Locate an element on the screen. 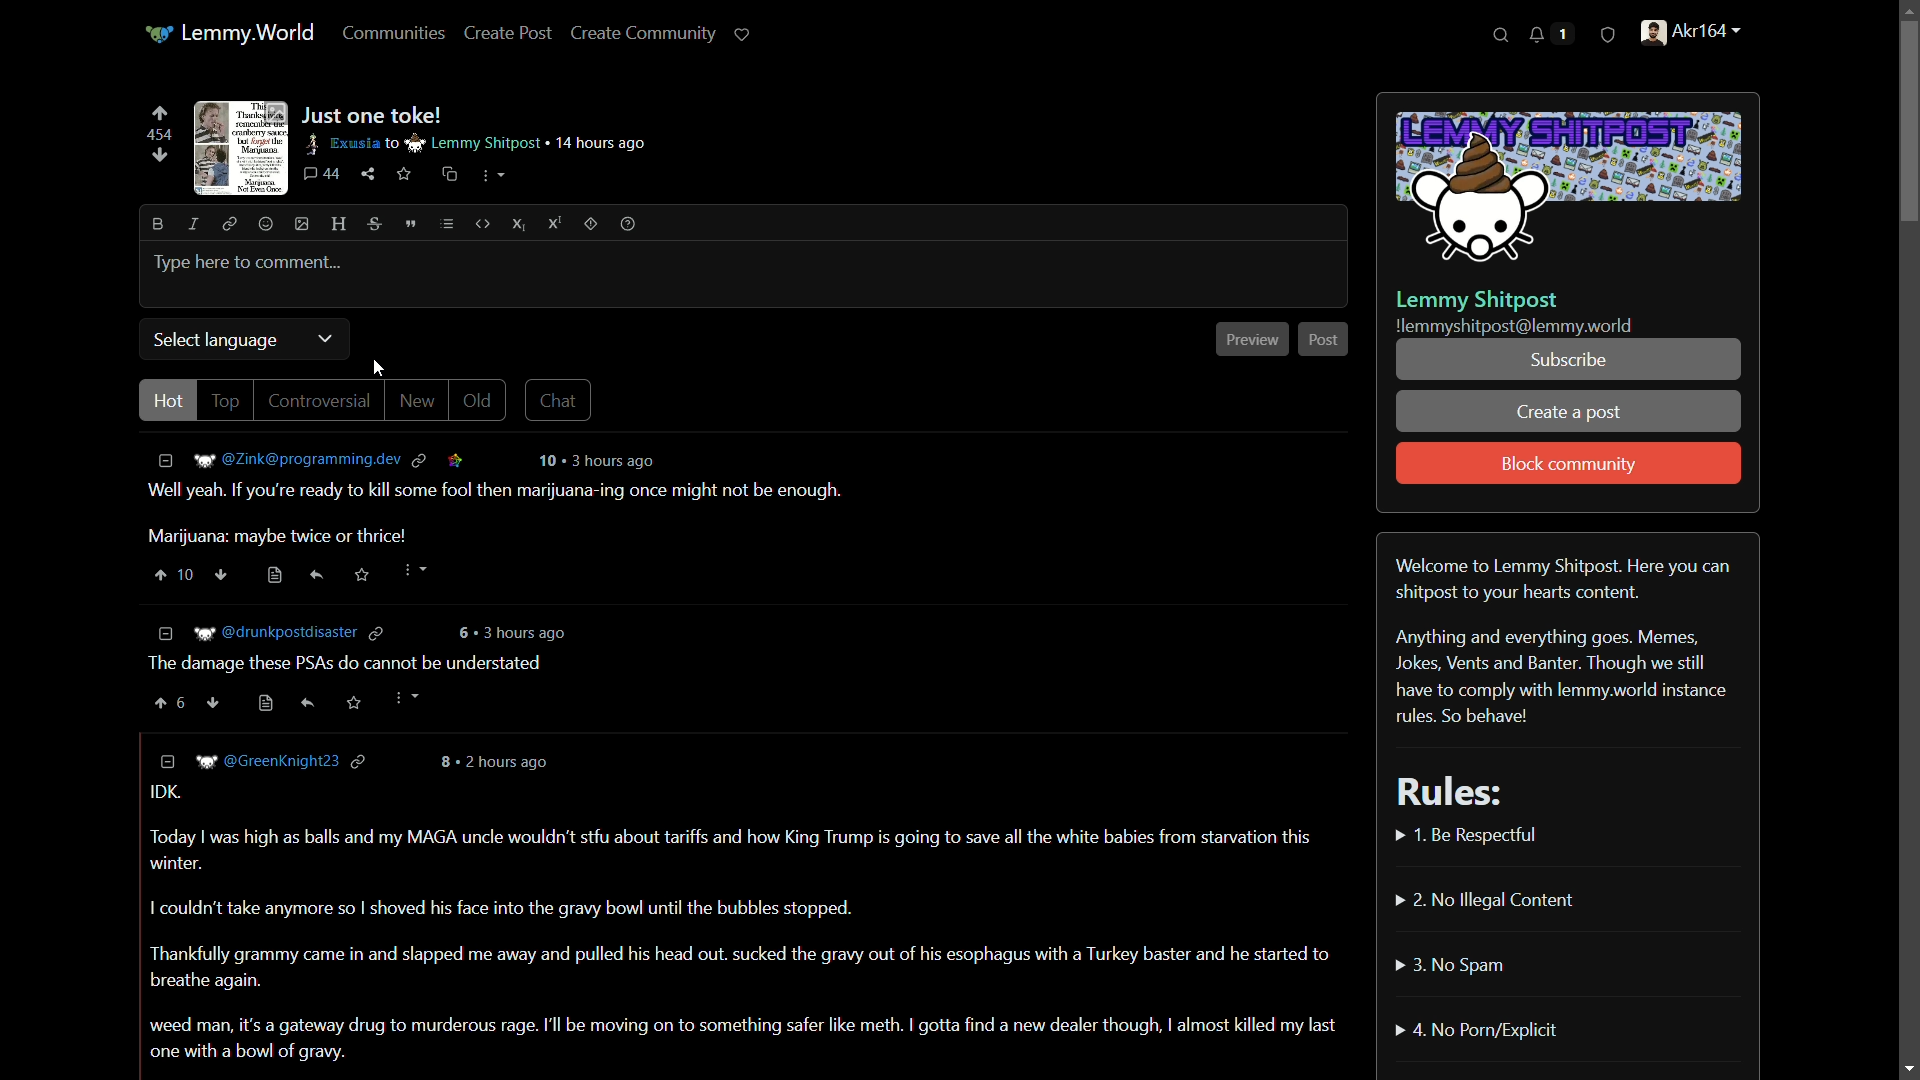 The width and height of the screenshot is (1920, 1080). lemmy shitpost is located at coordinates (472, 143).